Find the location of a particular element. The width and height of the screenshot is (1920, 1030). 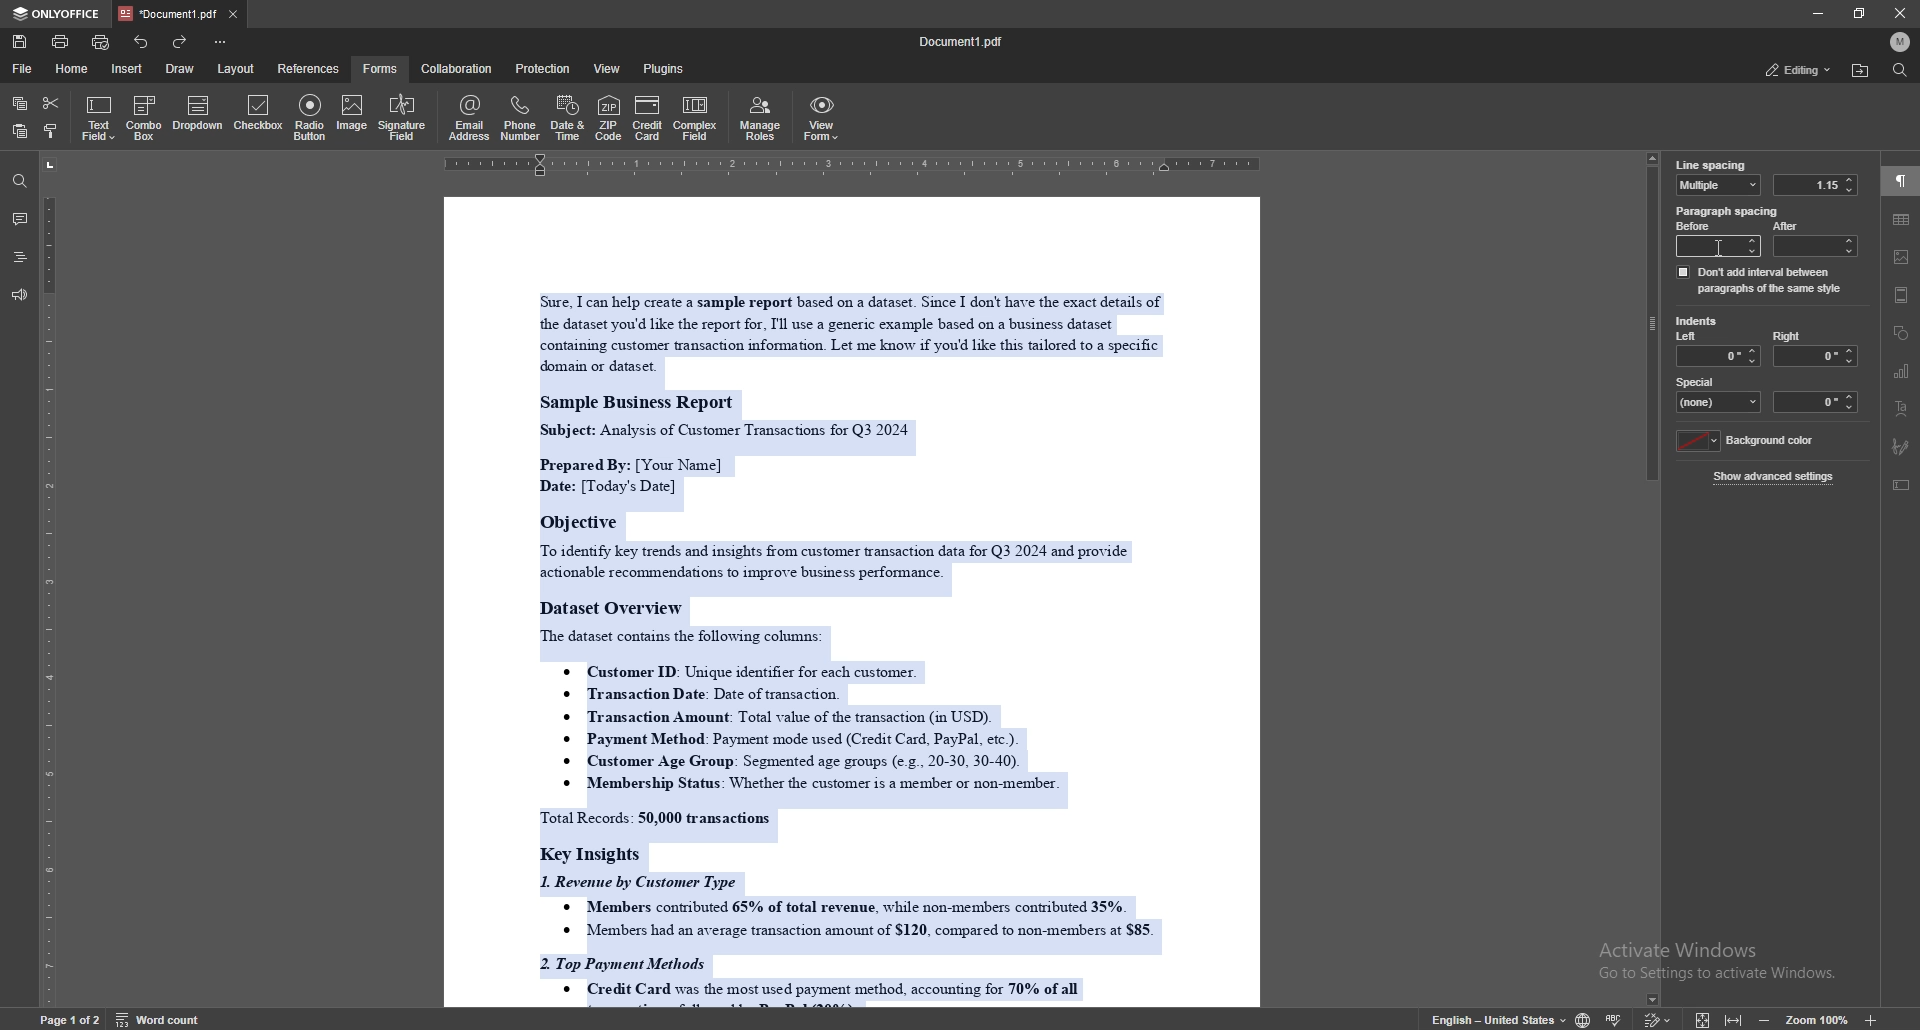

view form is located at coordinates (822, 118).